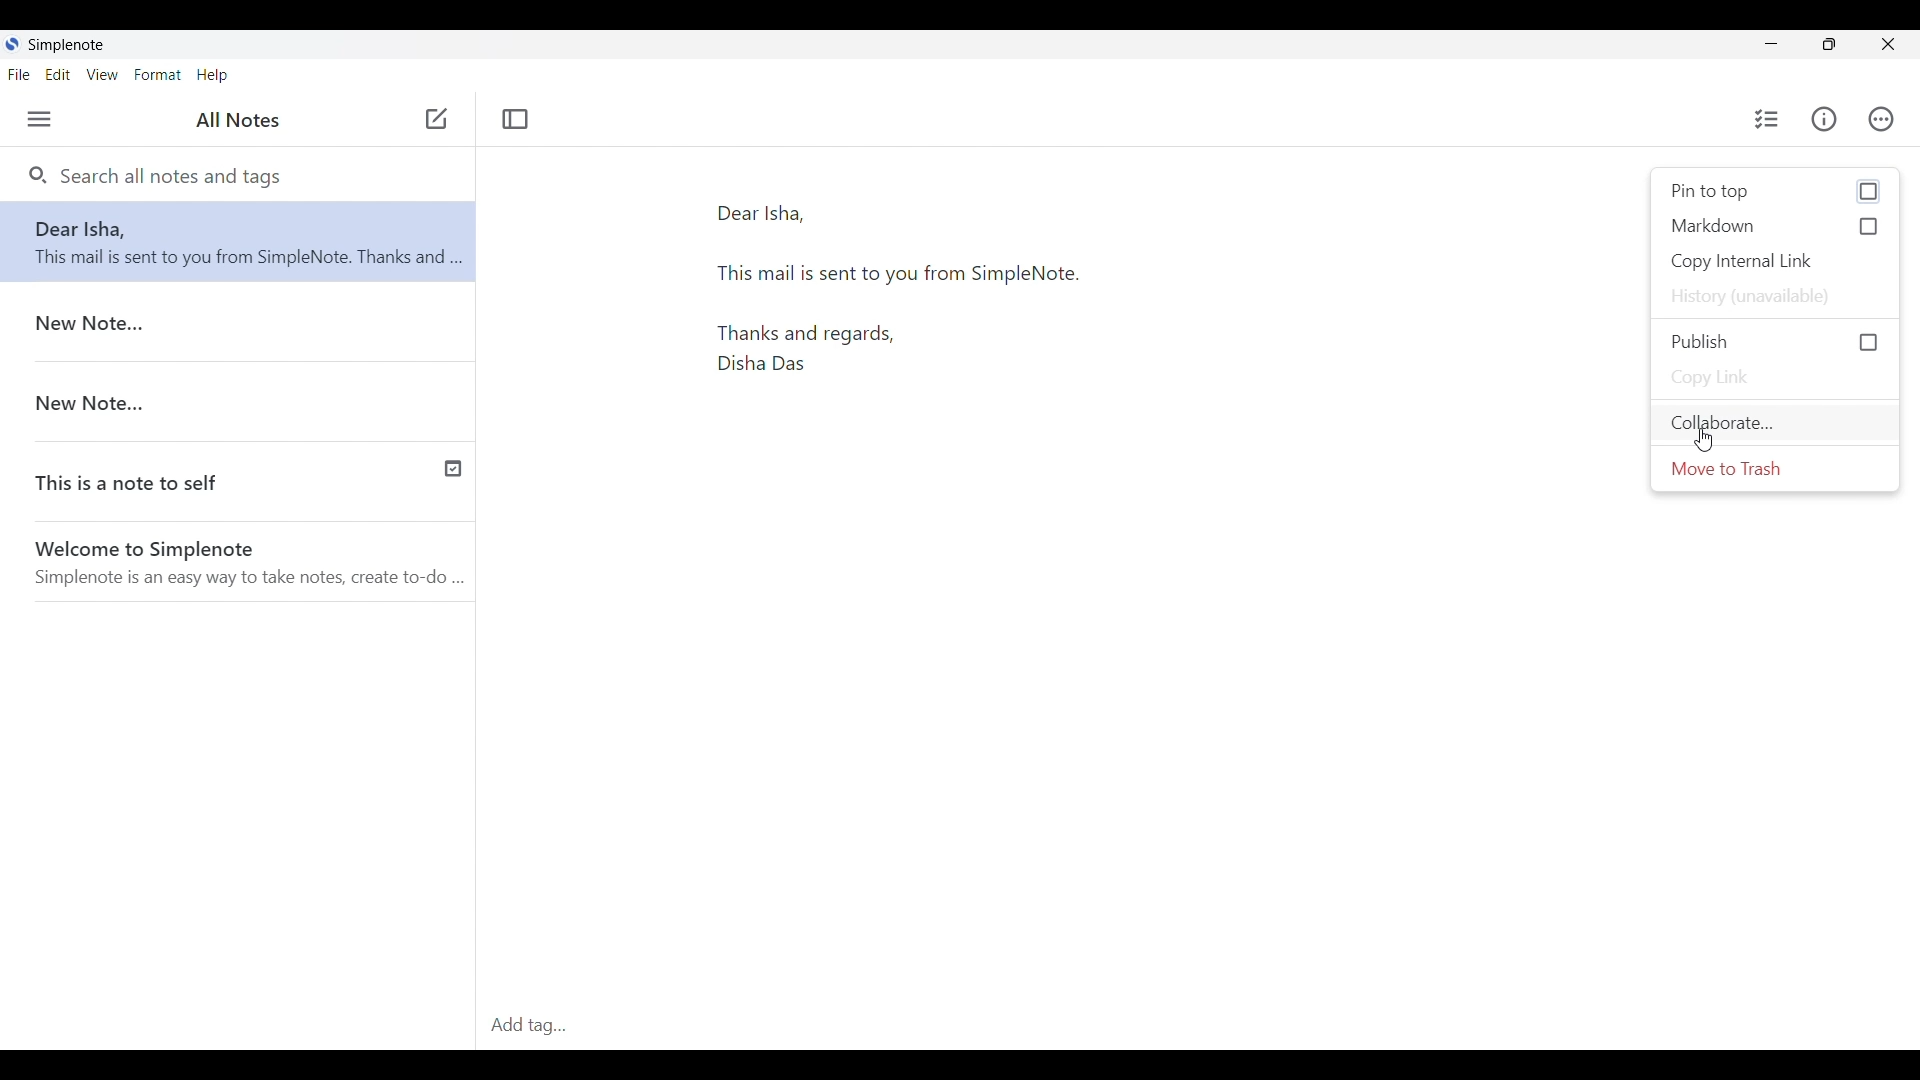 Image resolution: width=1920 pixels, height=1080 pixels. Describe the element at coordinates (189, 471) in the screenshot. I see `This is note to self(Published note with check icon to indicate it)` at that location.